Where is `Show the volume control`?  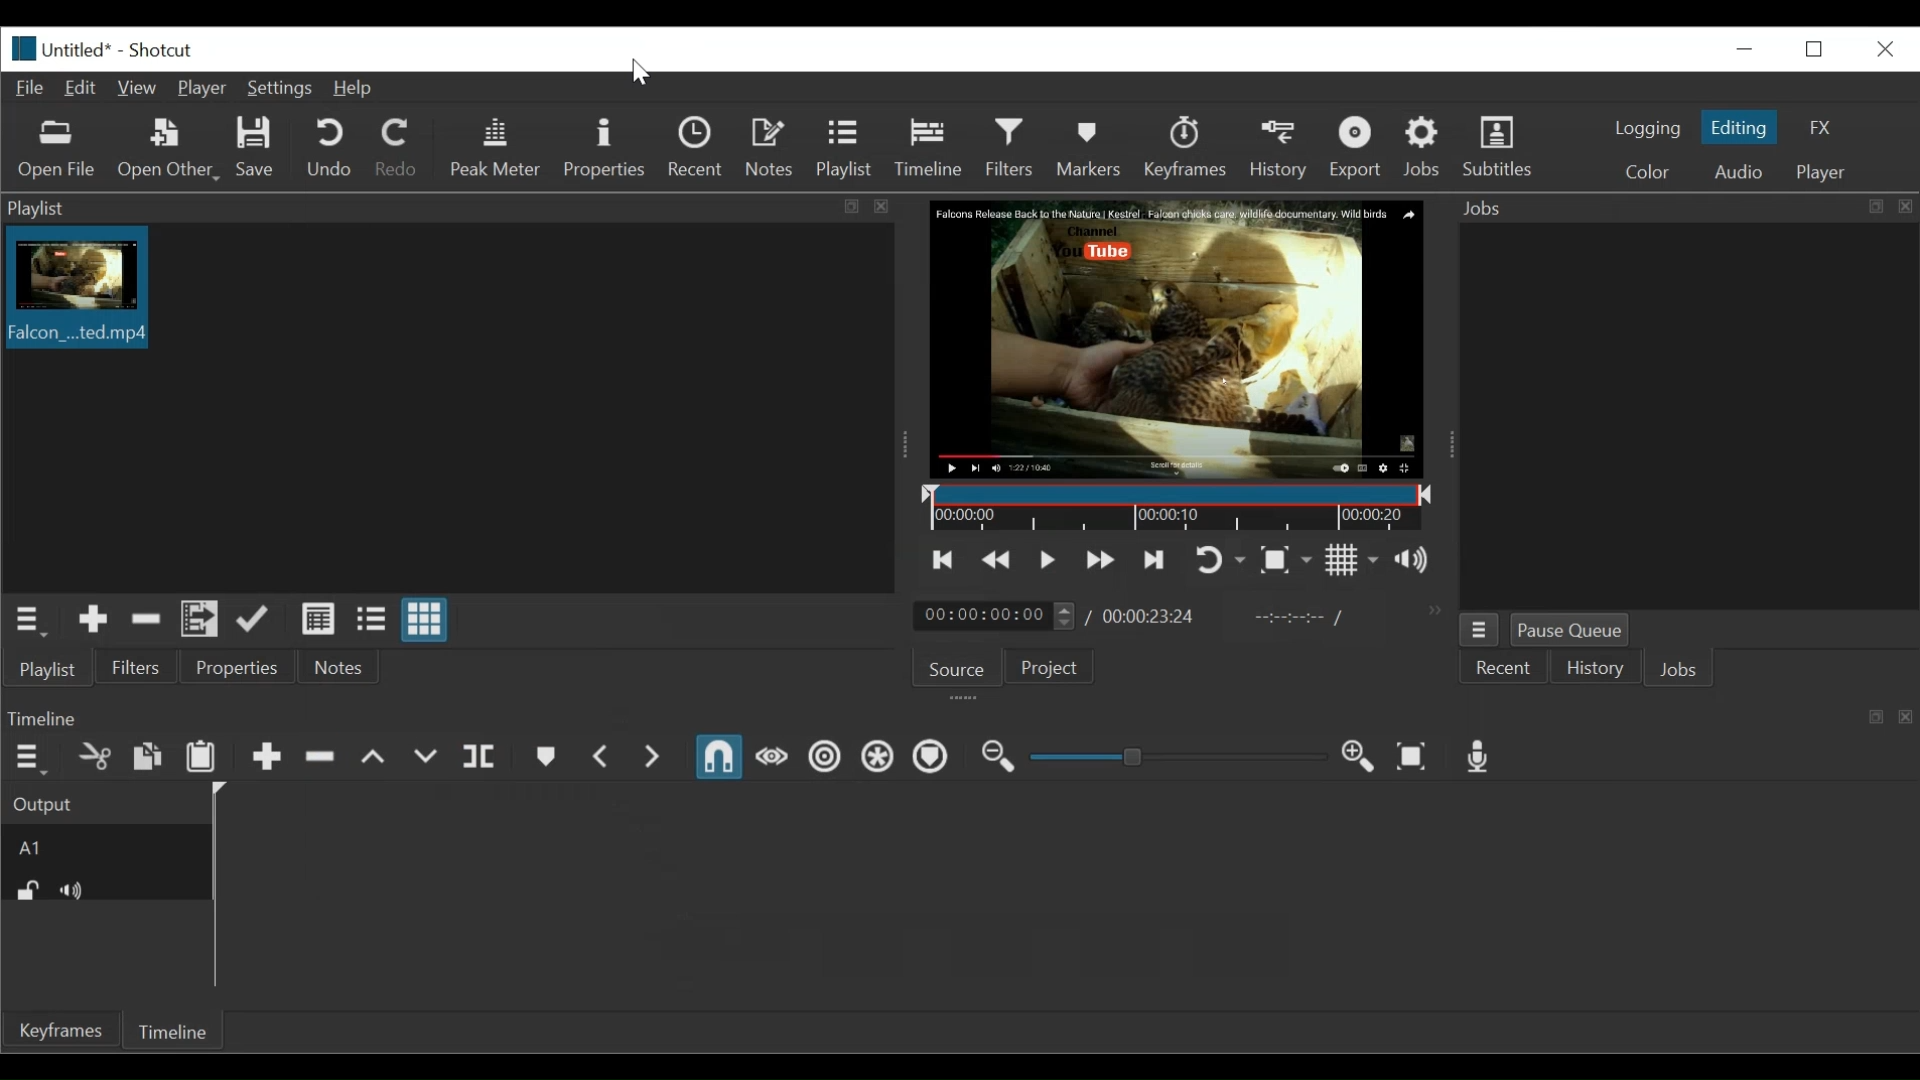
Show the volume control is located at coordinates (1417, 561).